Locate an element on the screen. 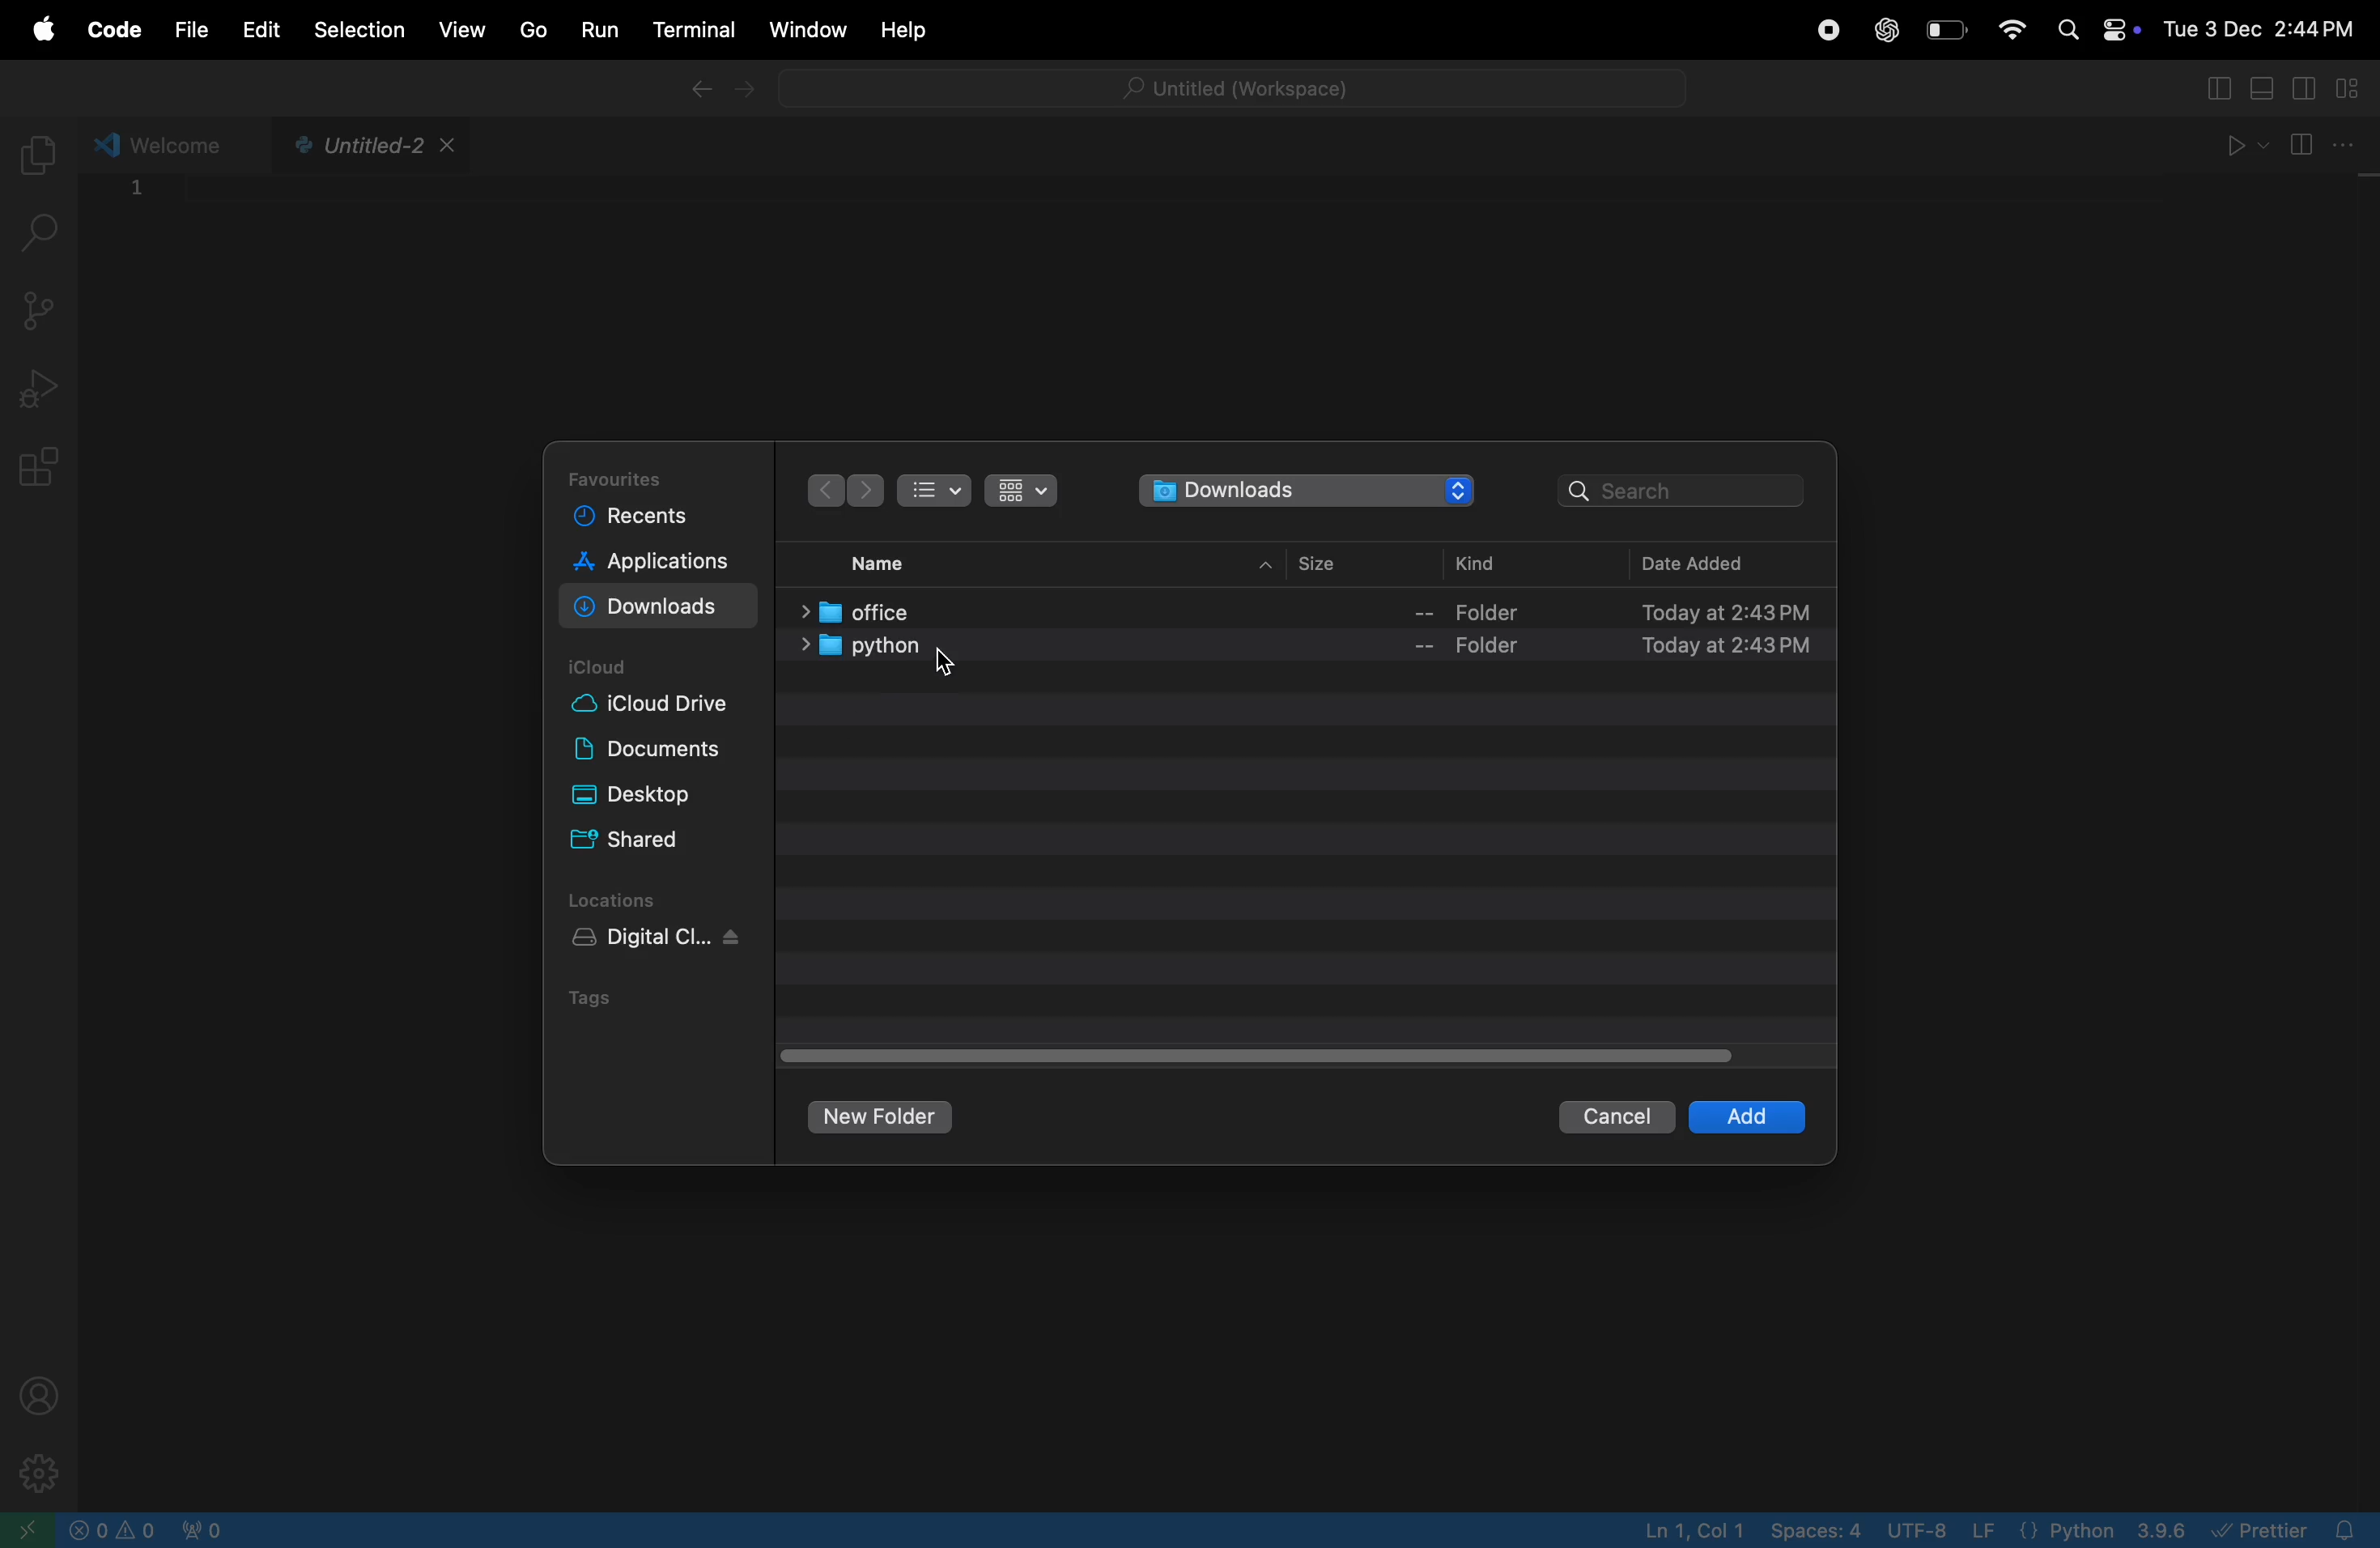 The image size is (2380, 1548). file is located at coordinates (191, 34).